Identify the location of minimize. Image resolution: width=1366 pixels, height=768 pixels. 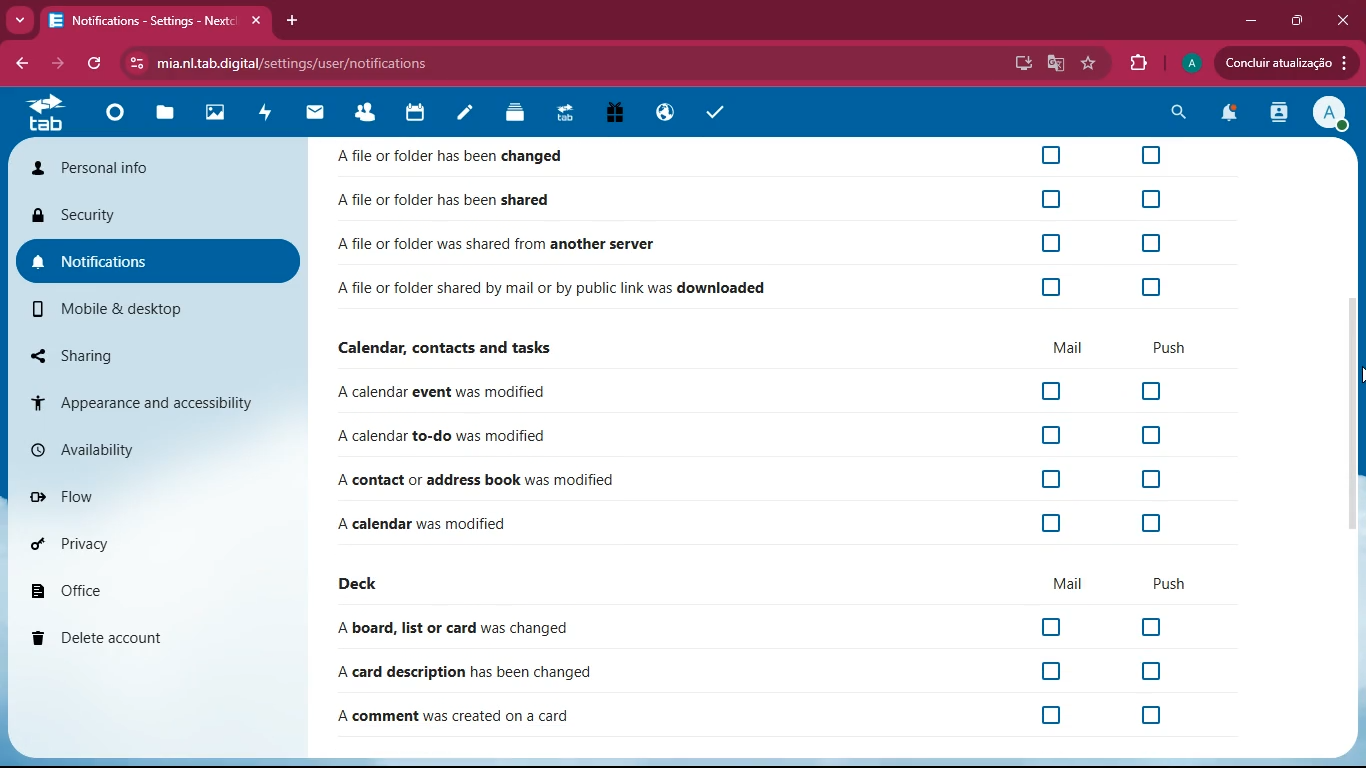
(1246, 21).